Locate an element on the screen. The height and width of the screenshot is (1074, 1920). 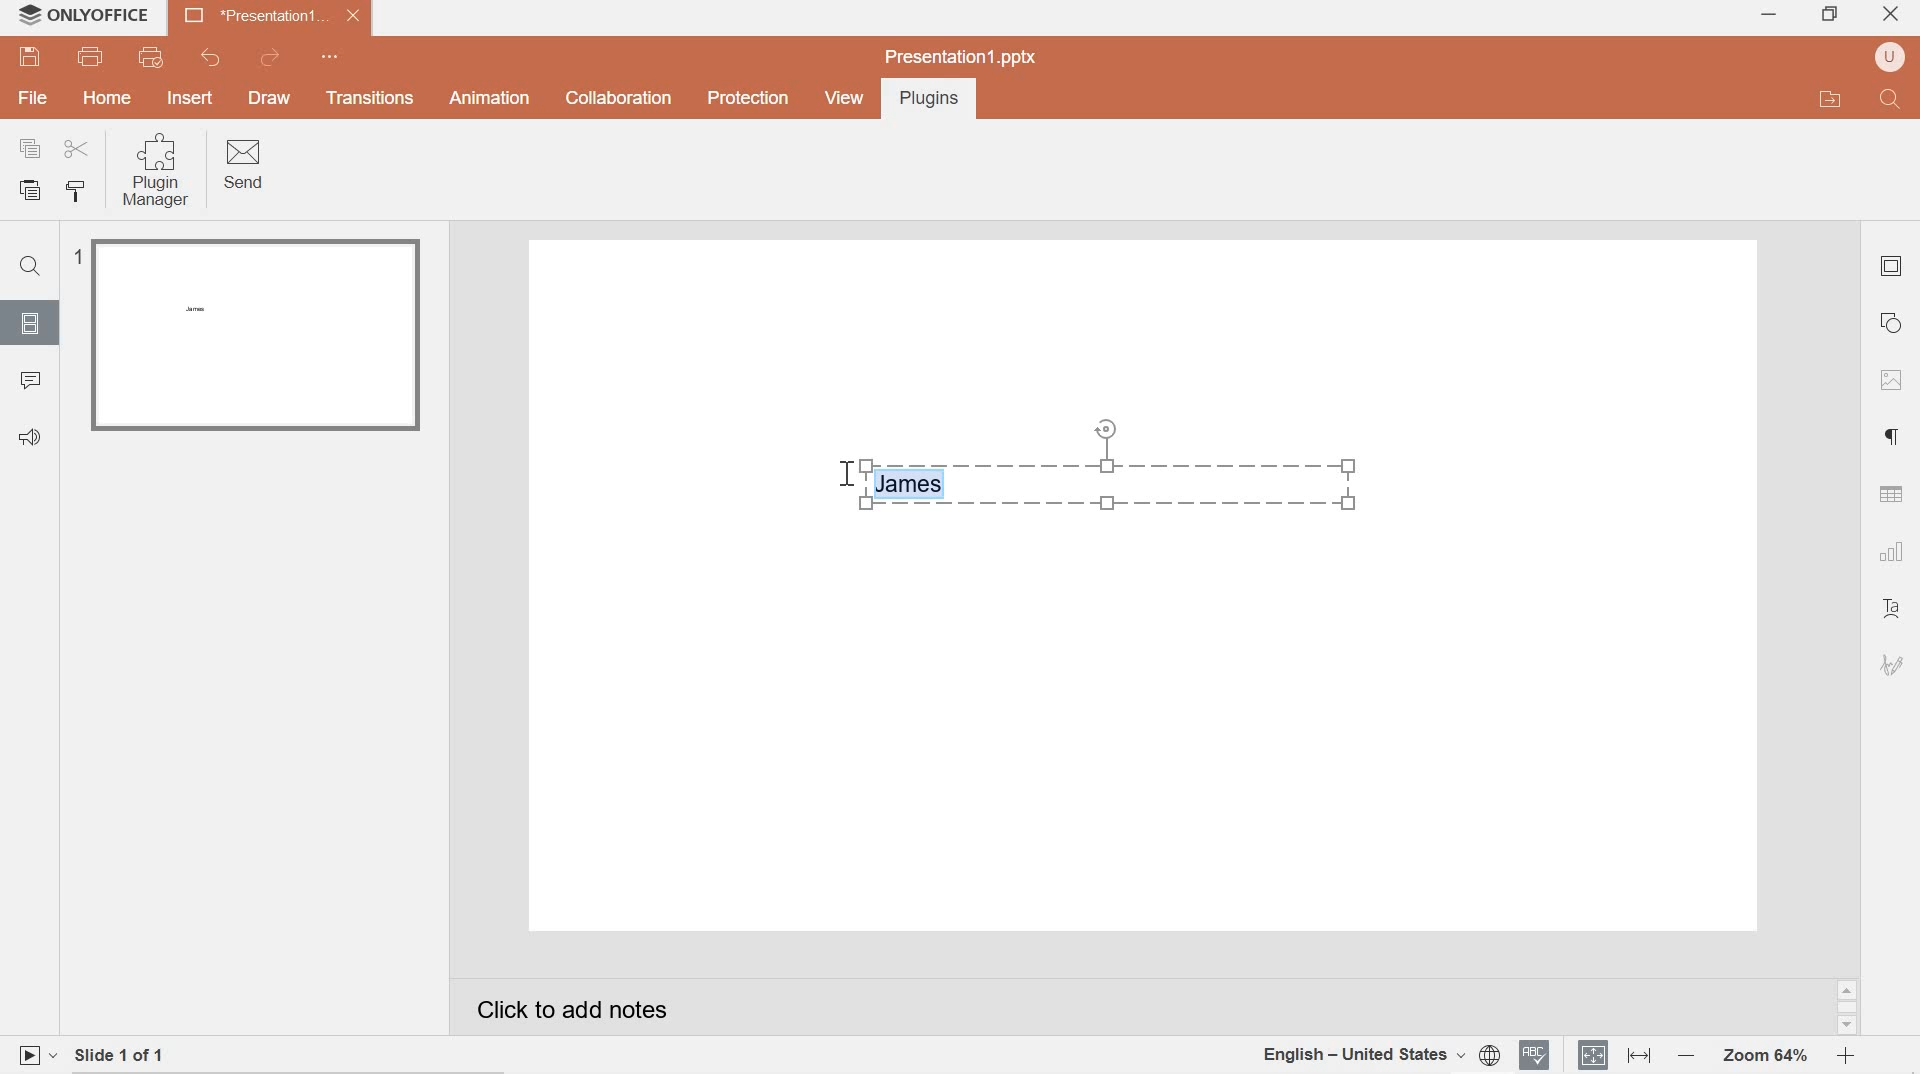
slide settings is located at coordinates (1891, 266).